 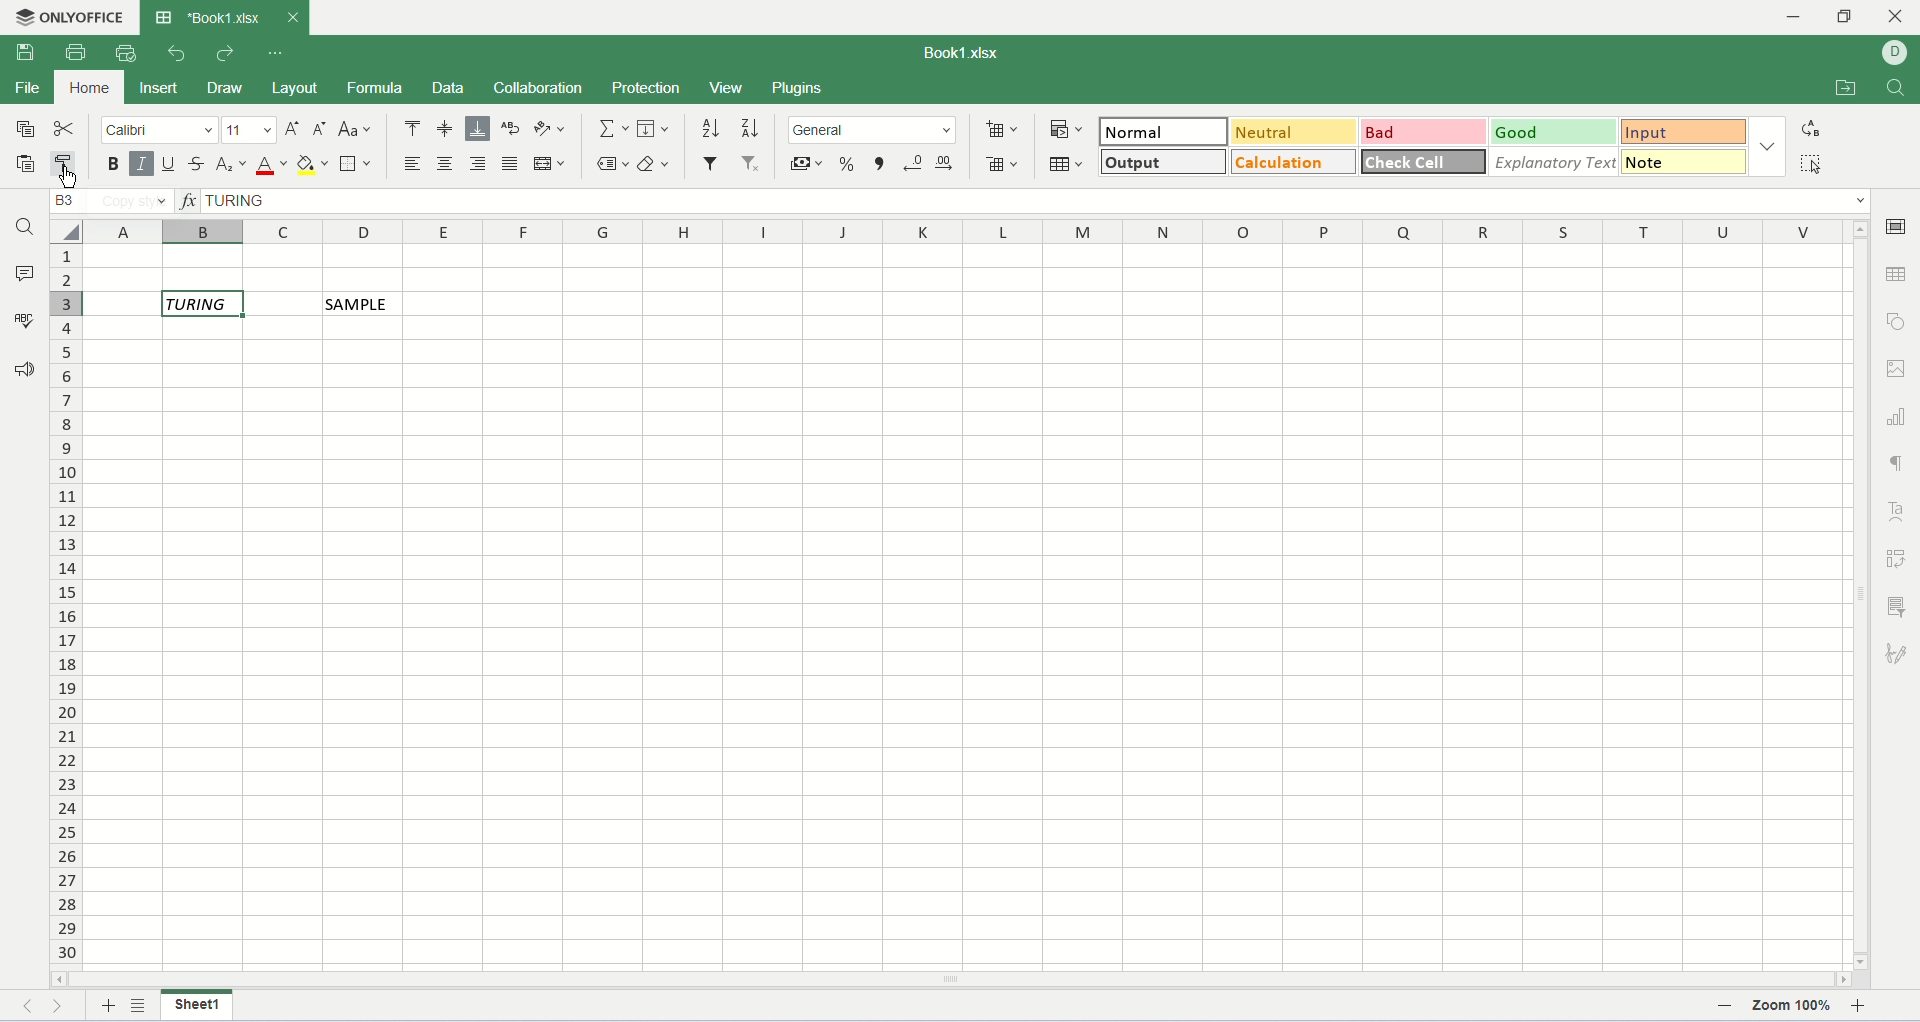 I want to click on bold, so click(x=114, y=165).